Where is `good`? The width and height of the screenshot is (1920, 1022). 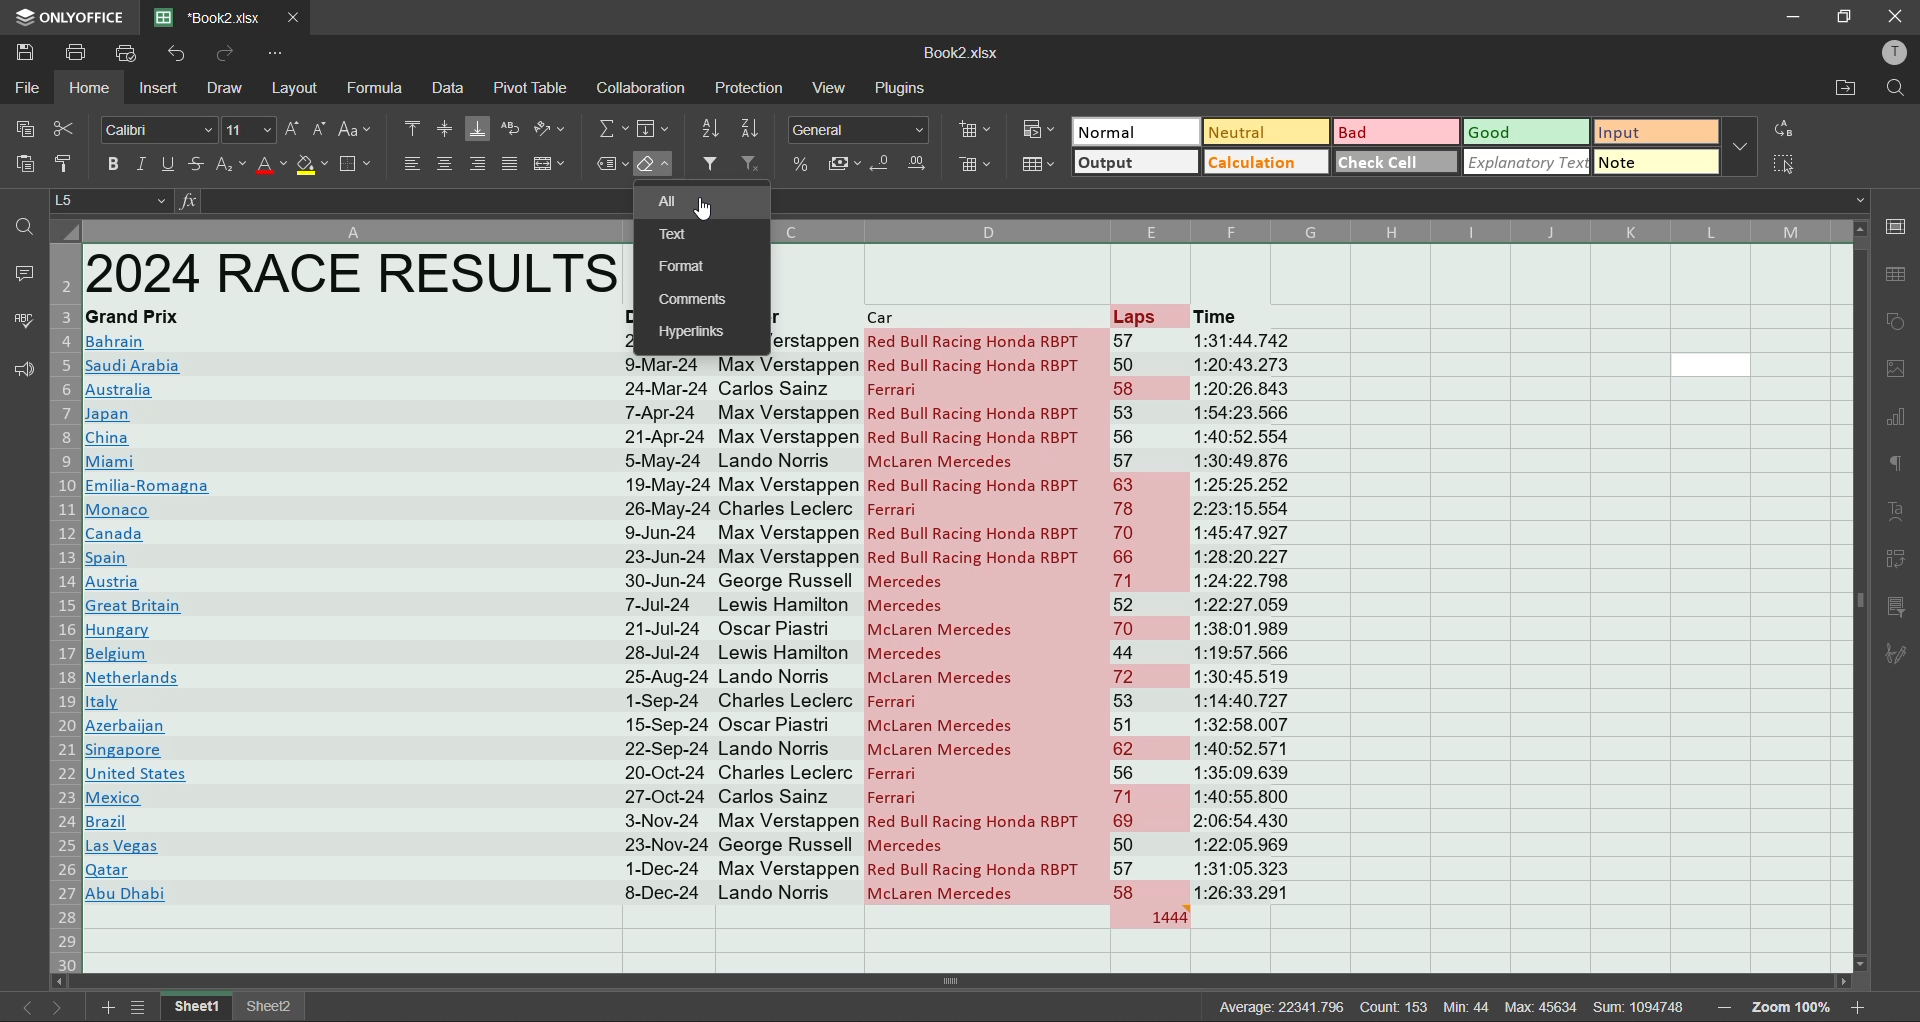 good is located at coordinates (1528, 133).